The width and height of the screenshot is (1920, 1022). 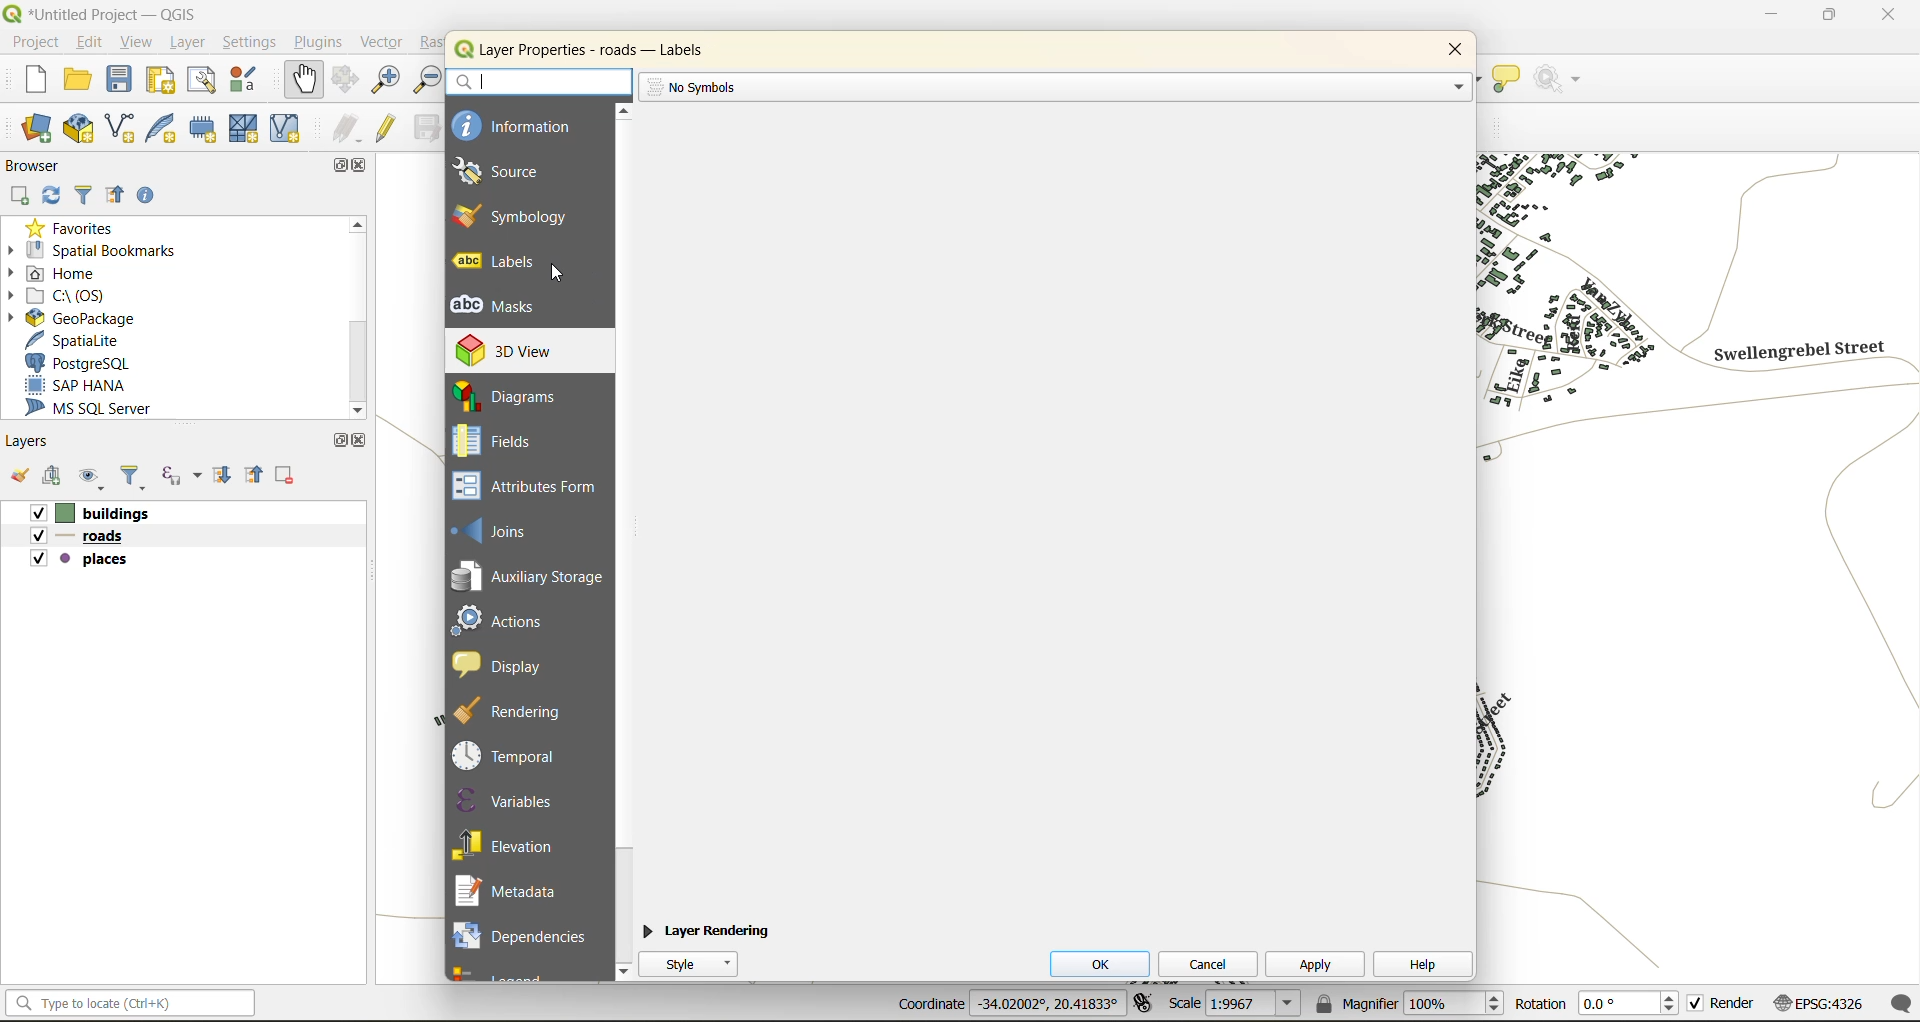 I want to click on edits, so click(x=348, y=128).